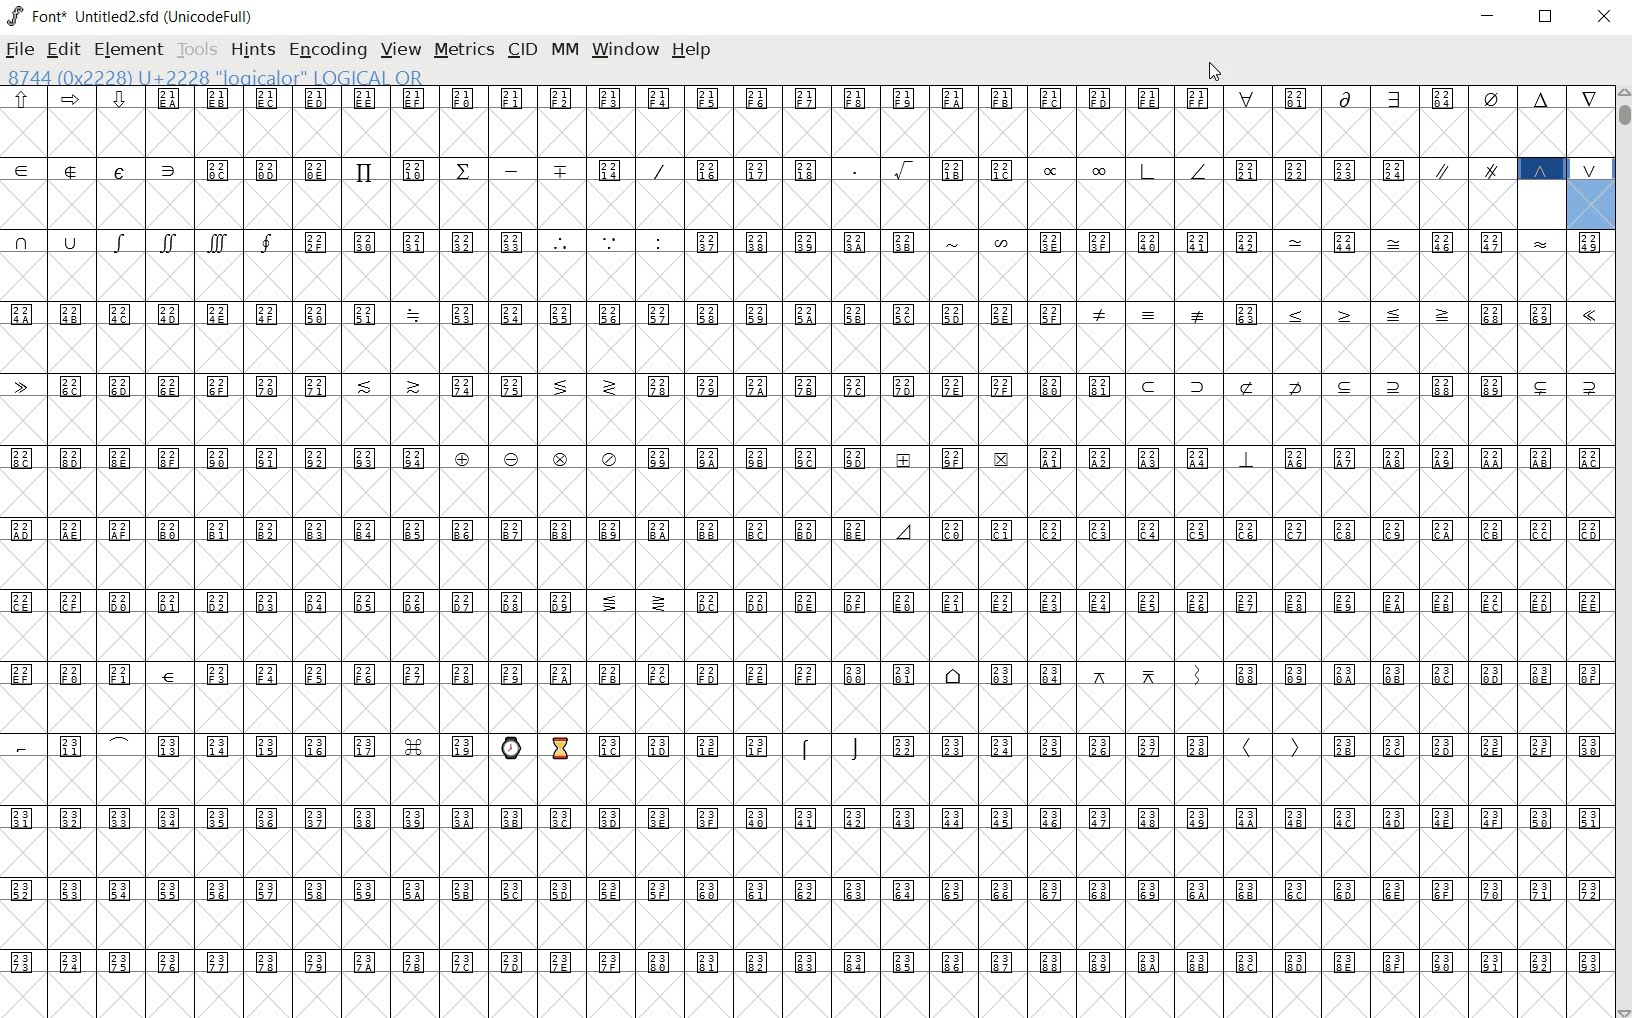 This screenshot has height=1018, width=1632. Describe the element at coordinates (562, 49) in the screenshot. I see `mm` at that location.